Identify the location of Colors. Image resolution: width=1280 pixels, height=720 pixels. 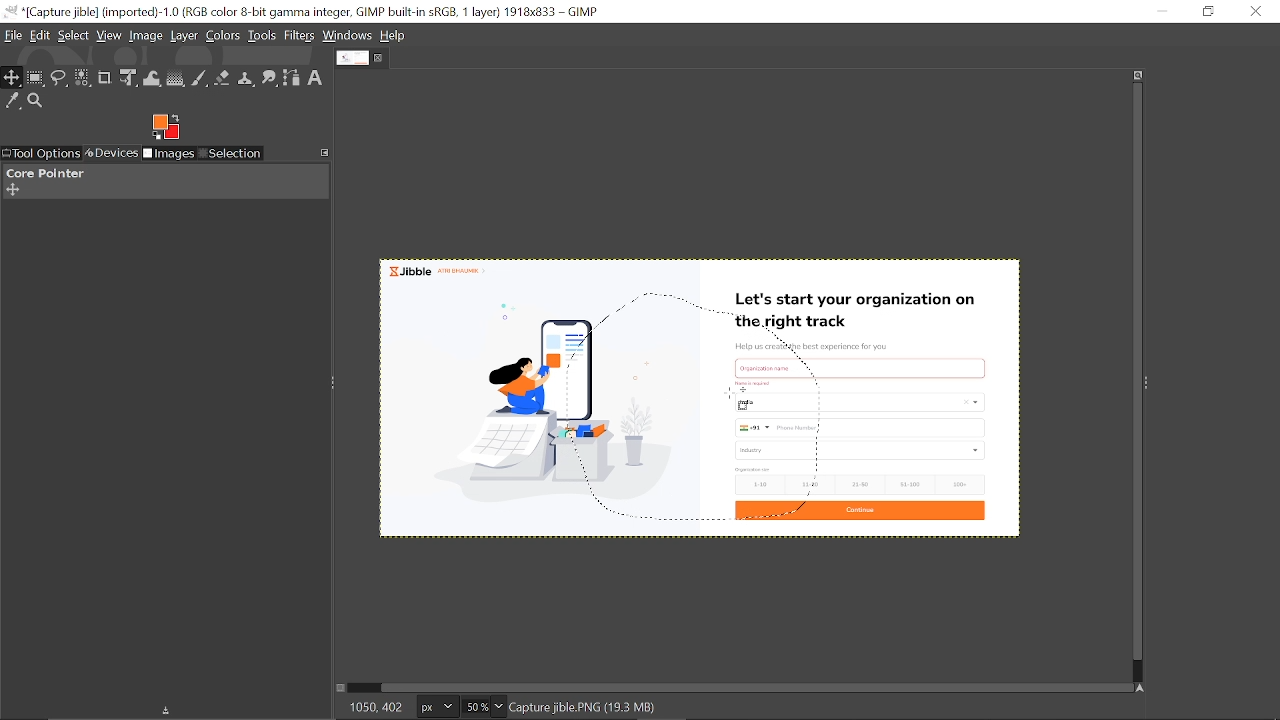
(223, 37).